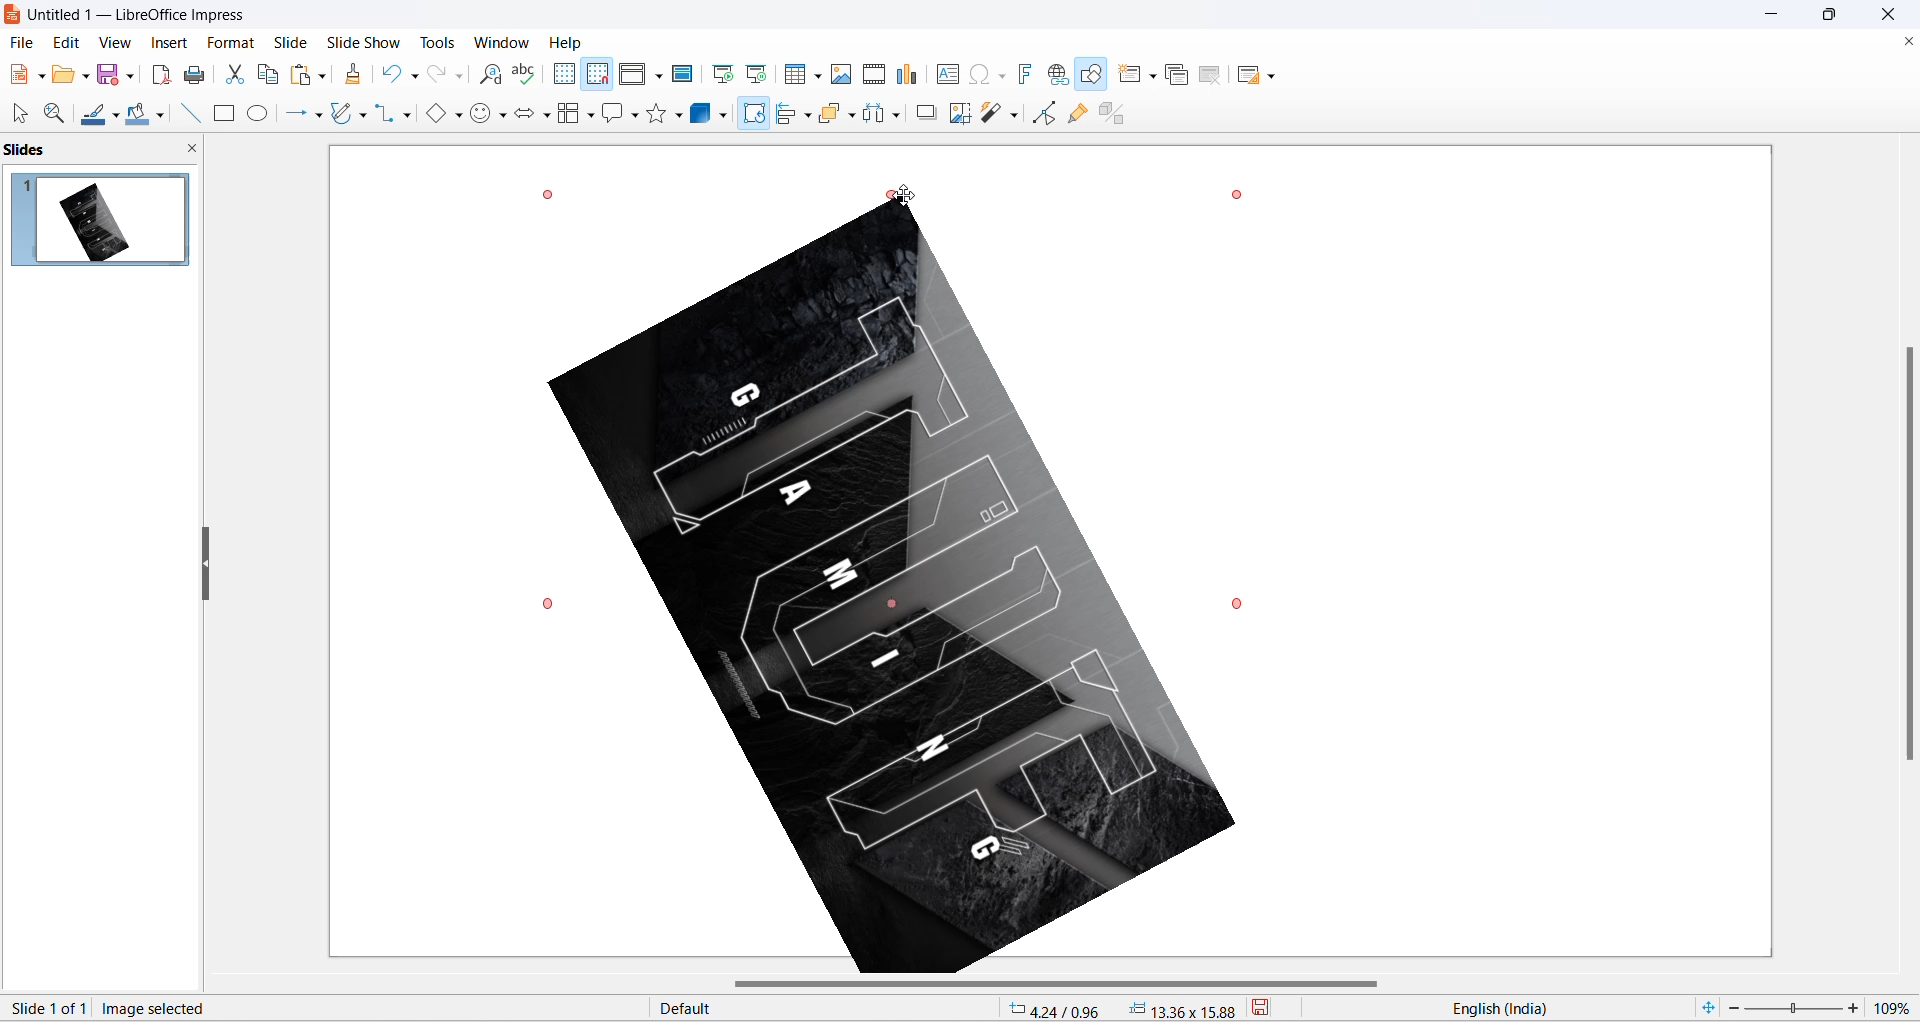 This screenshot has width=1920, height=1022. What do you see at coordinates (437, 75) in the screenshot?
I see `redo` at bounding box center [437, 75].